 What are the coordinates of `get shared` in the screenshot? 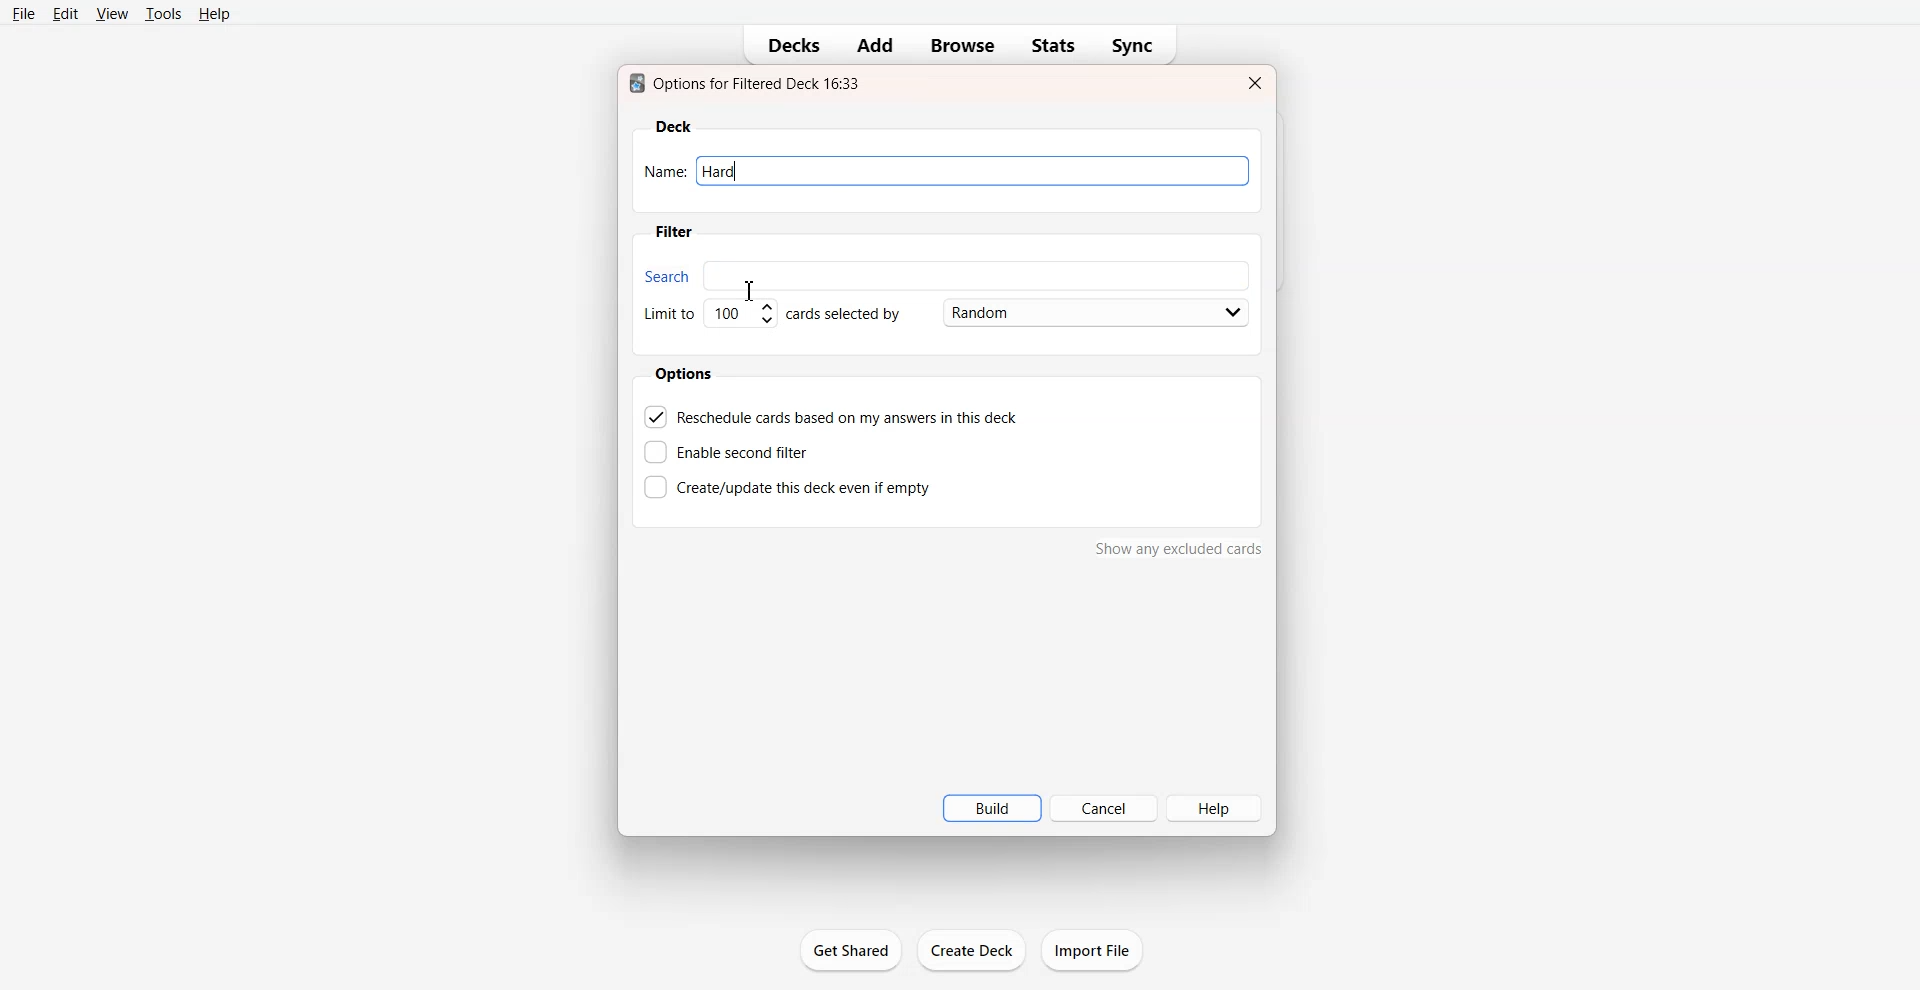 It's located at (854, 953).